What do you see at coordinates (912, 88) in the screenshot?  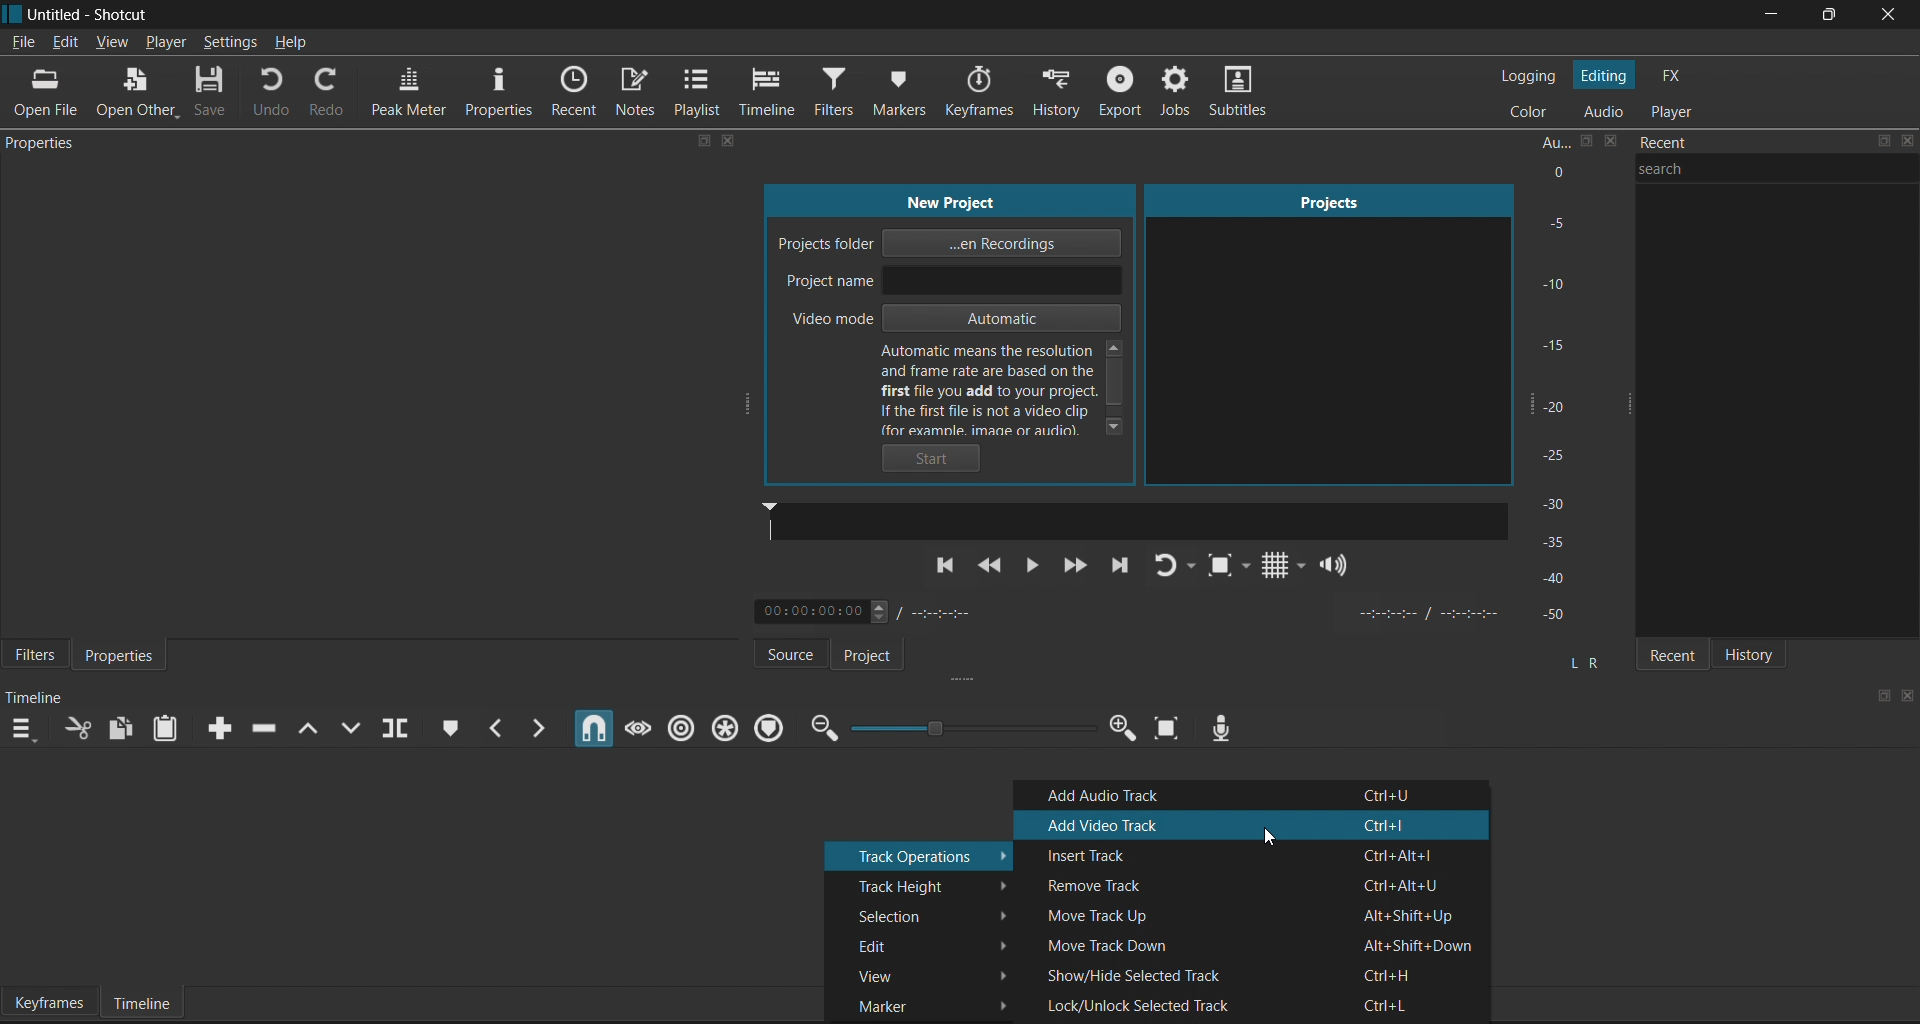 I see `Markers` at bounding box center [912, 88].